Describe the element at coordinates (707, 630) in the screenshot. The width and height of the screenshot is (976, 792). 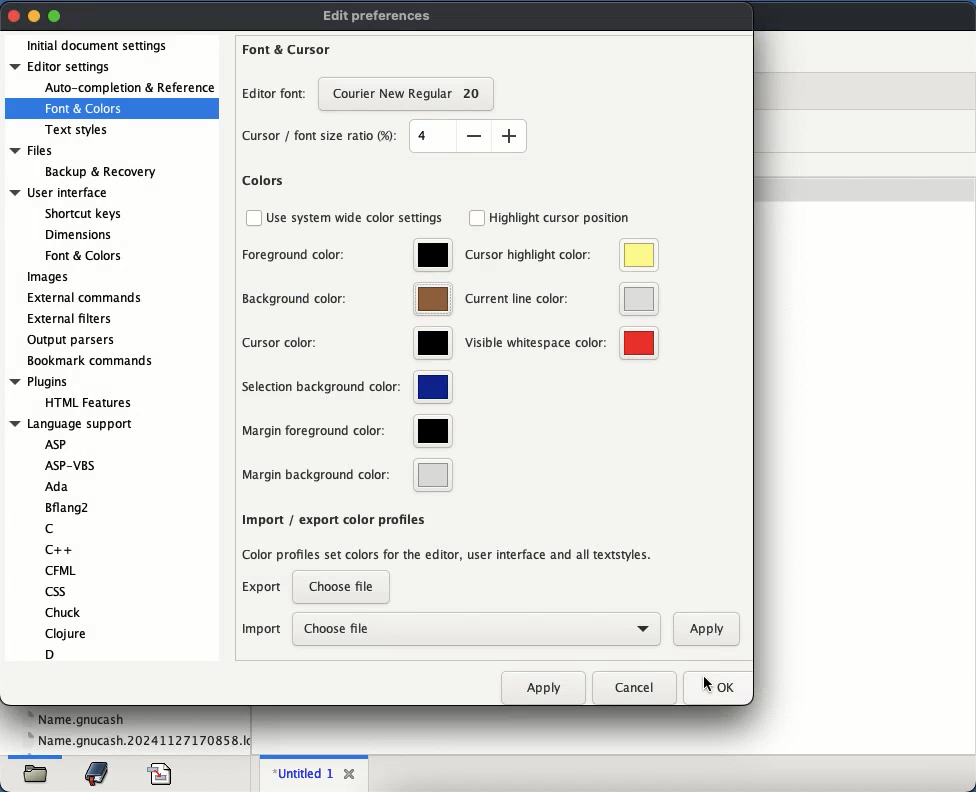
I see `apply` at that location.